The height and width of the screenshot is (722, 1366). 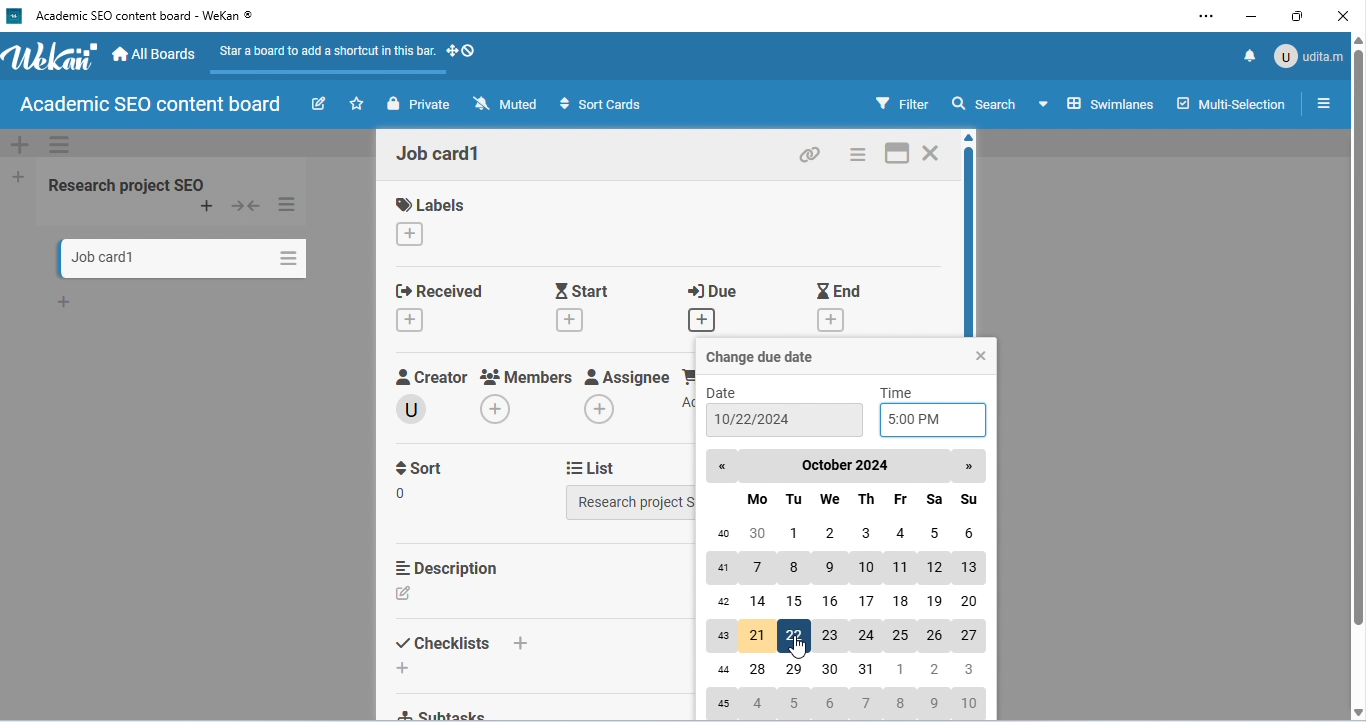 What do you see at coordinates (933, 152) in the screenshot?
I see `close card` at bounding box center [933, 152].